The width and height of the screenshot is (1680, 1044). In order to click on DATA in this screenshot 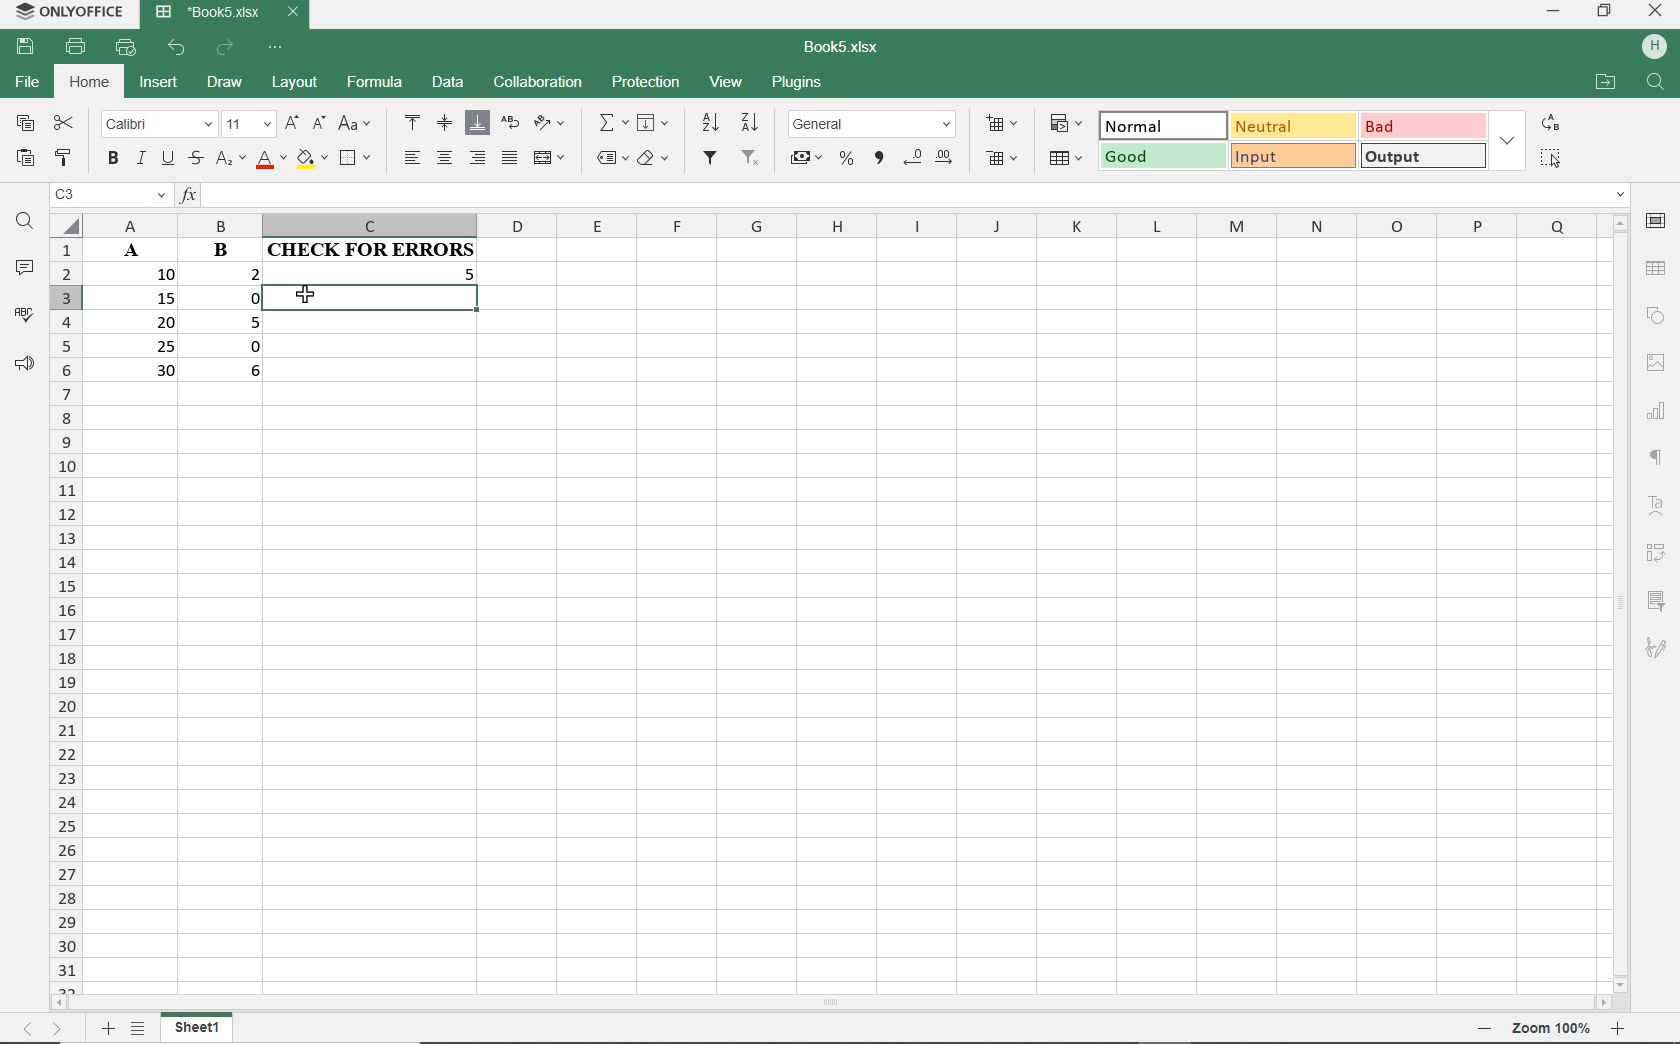, I will do `click(445, 80)`.